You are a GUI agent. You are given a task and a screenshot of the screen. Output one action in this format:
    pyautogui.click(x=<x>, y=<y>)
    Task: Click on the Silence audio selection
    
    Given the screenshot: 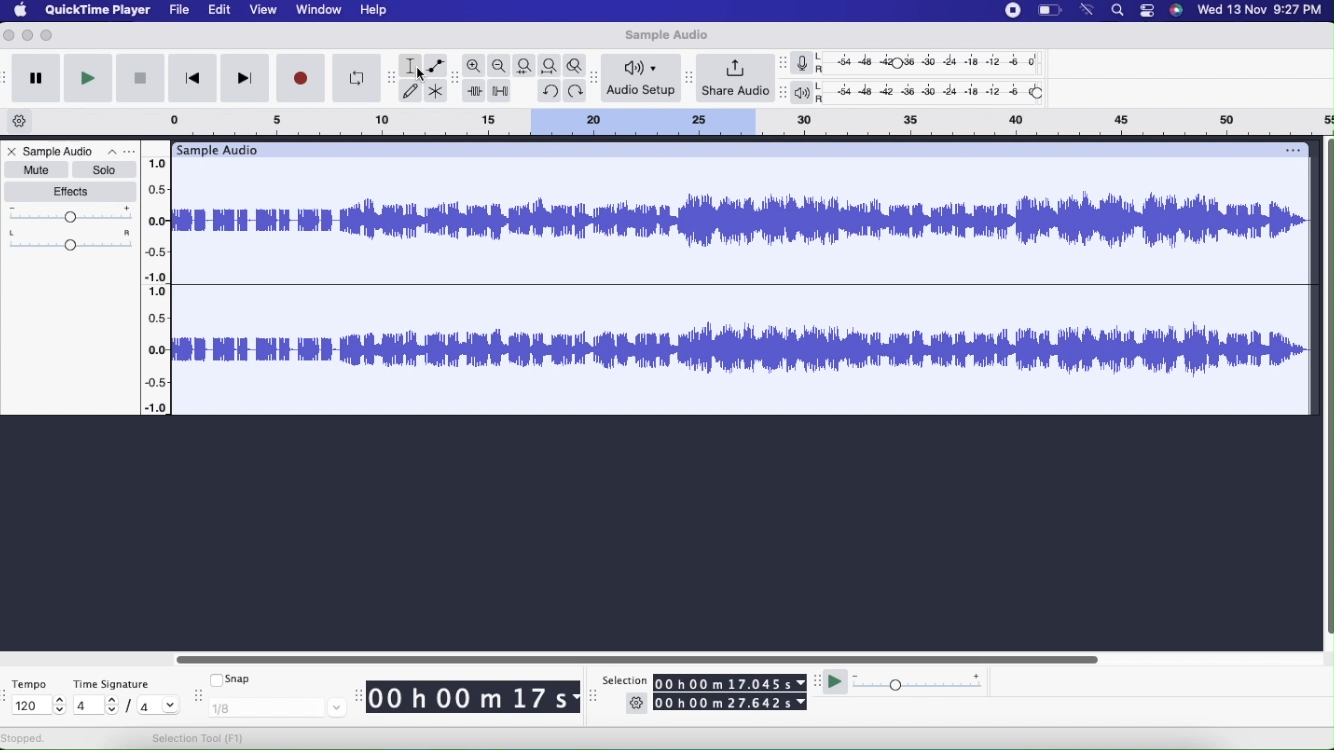 What is the action you would take?
    pyautogui.click(x=502, y=92)
    